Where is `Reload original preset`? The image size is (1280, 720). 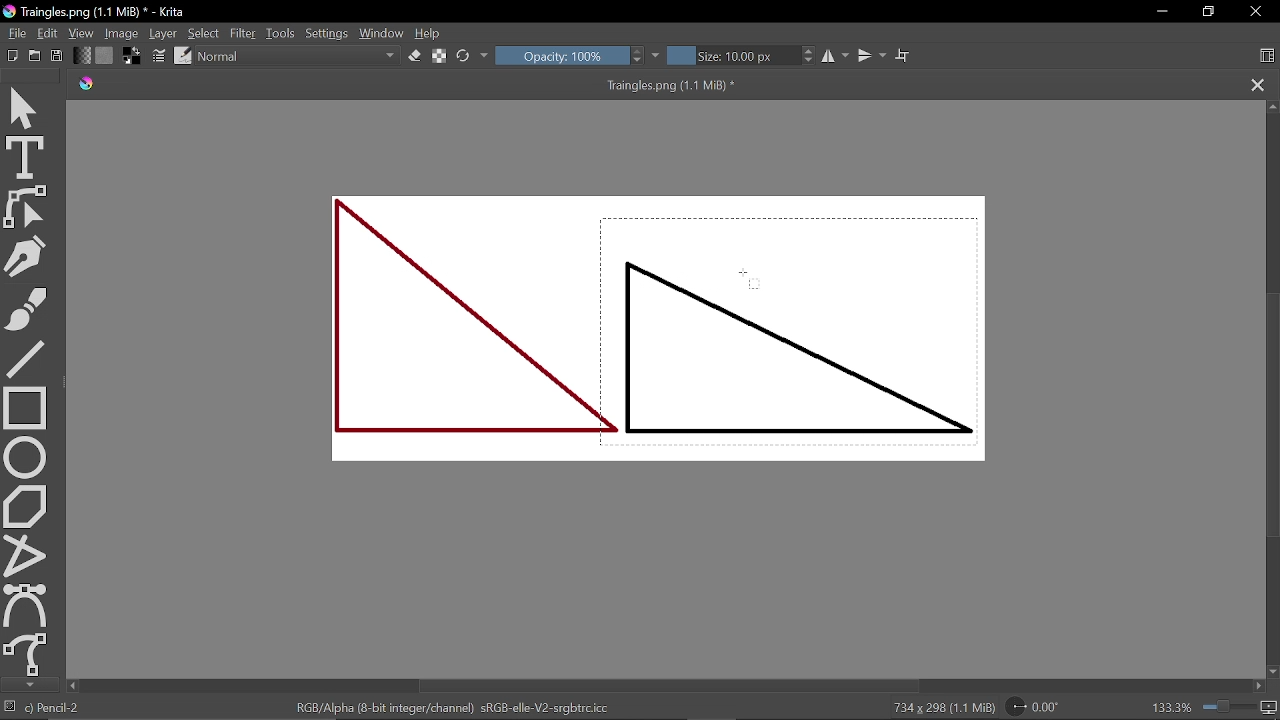 Reload original preset is located at coordinates (473, 55).